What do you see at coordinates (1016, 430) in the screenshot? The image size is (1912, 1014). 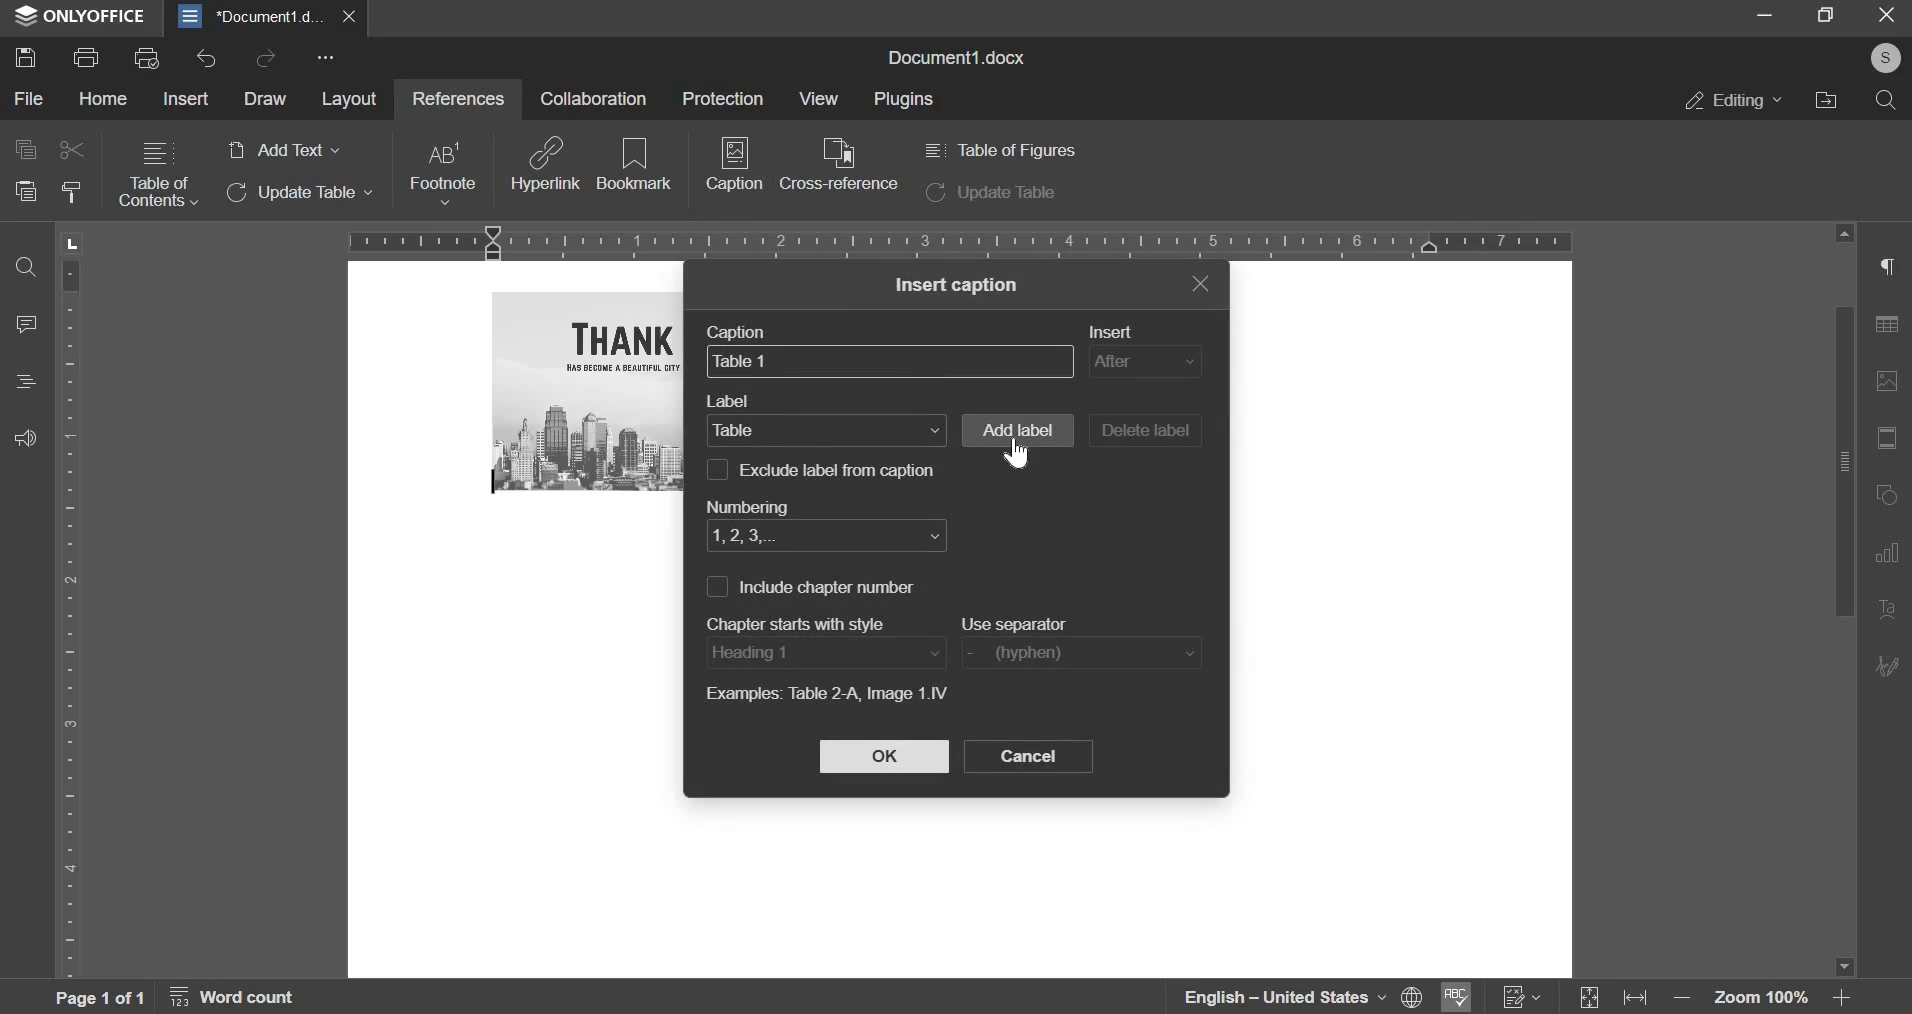 I see `add label` at bounding box center [1016, 430].